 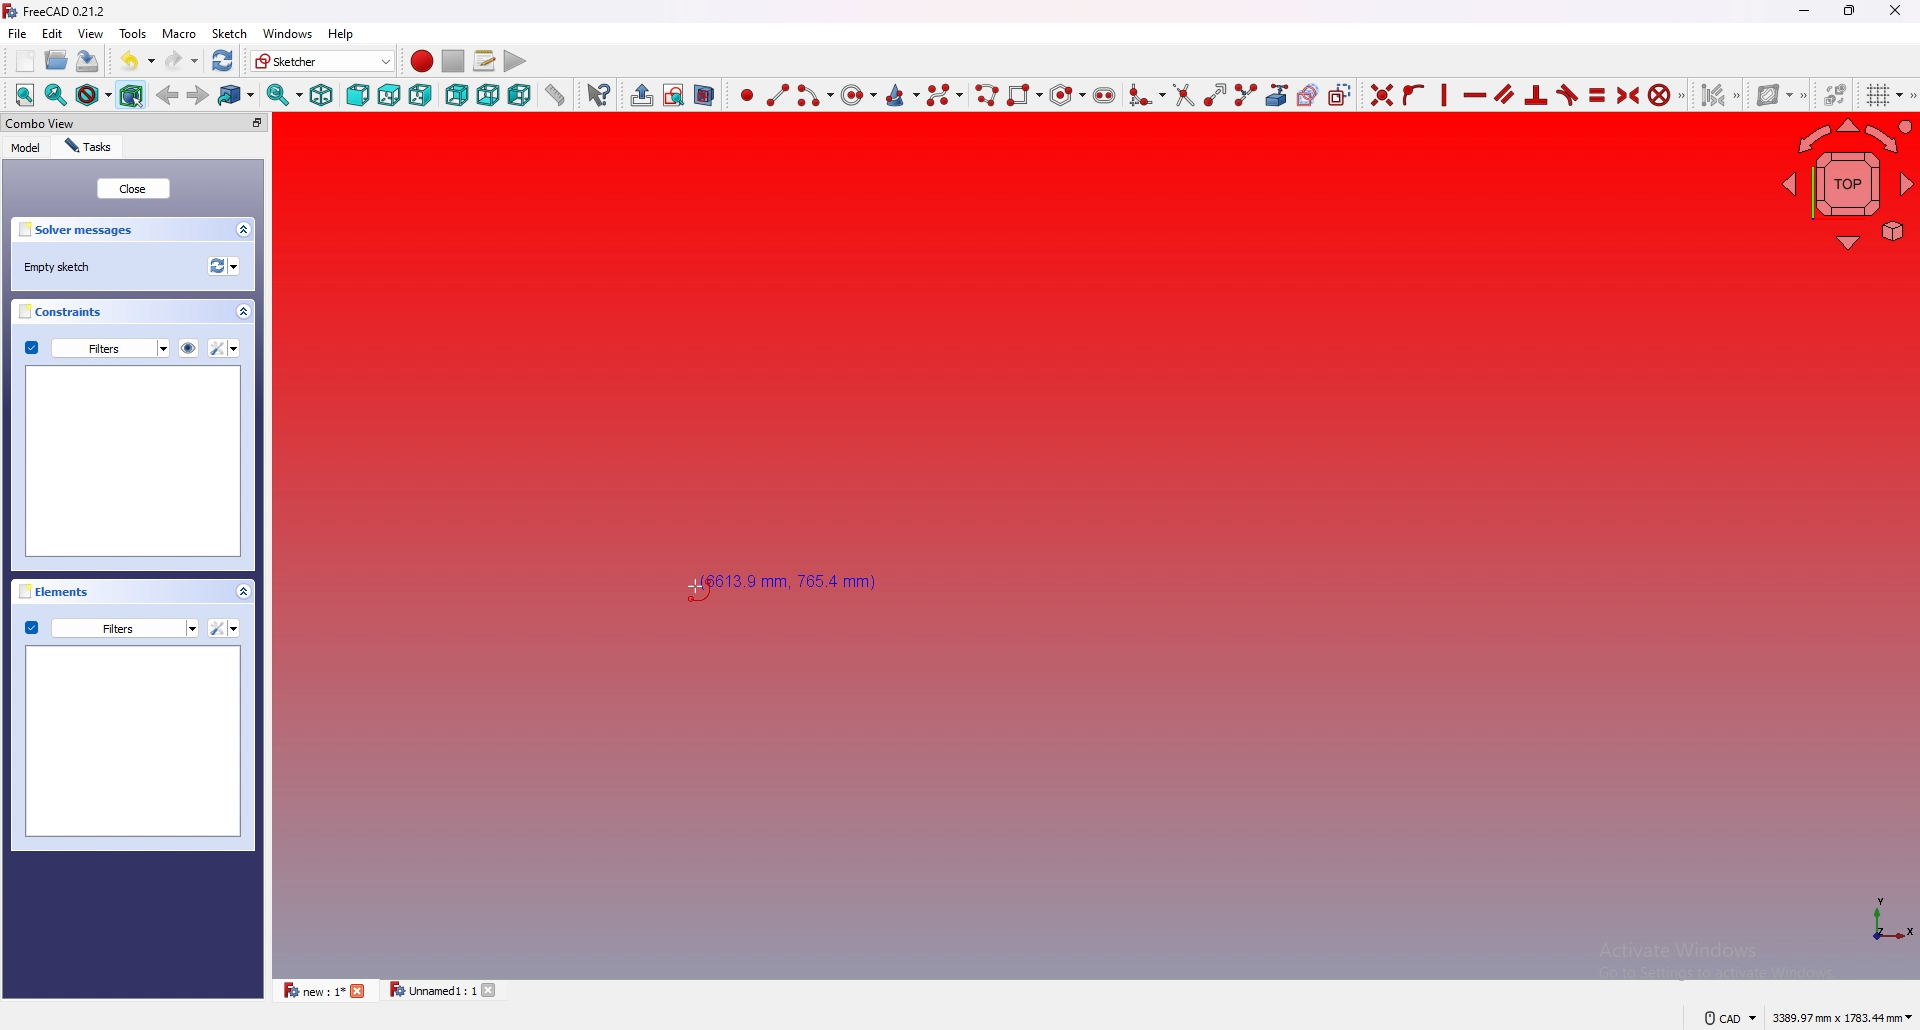 What do you see at coordinates (1475, 95) in the screenshot?
I see `constraint horizontally` at bounding box center [1475, 95].